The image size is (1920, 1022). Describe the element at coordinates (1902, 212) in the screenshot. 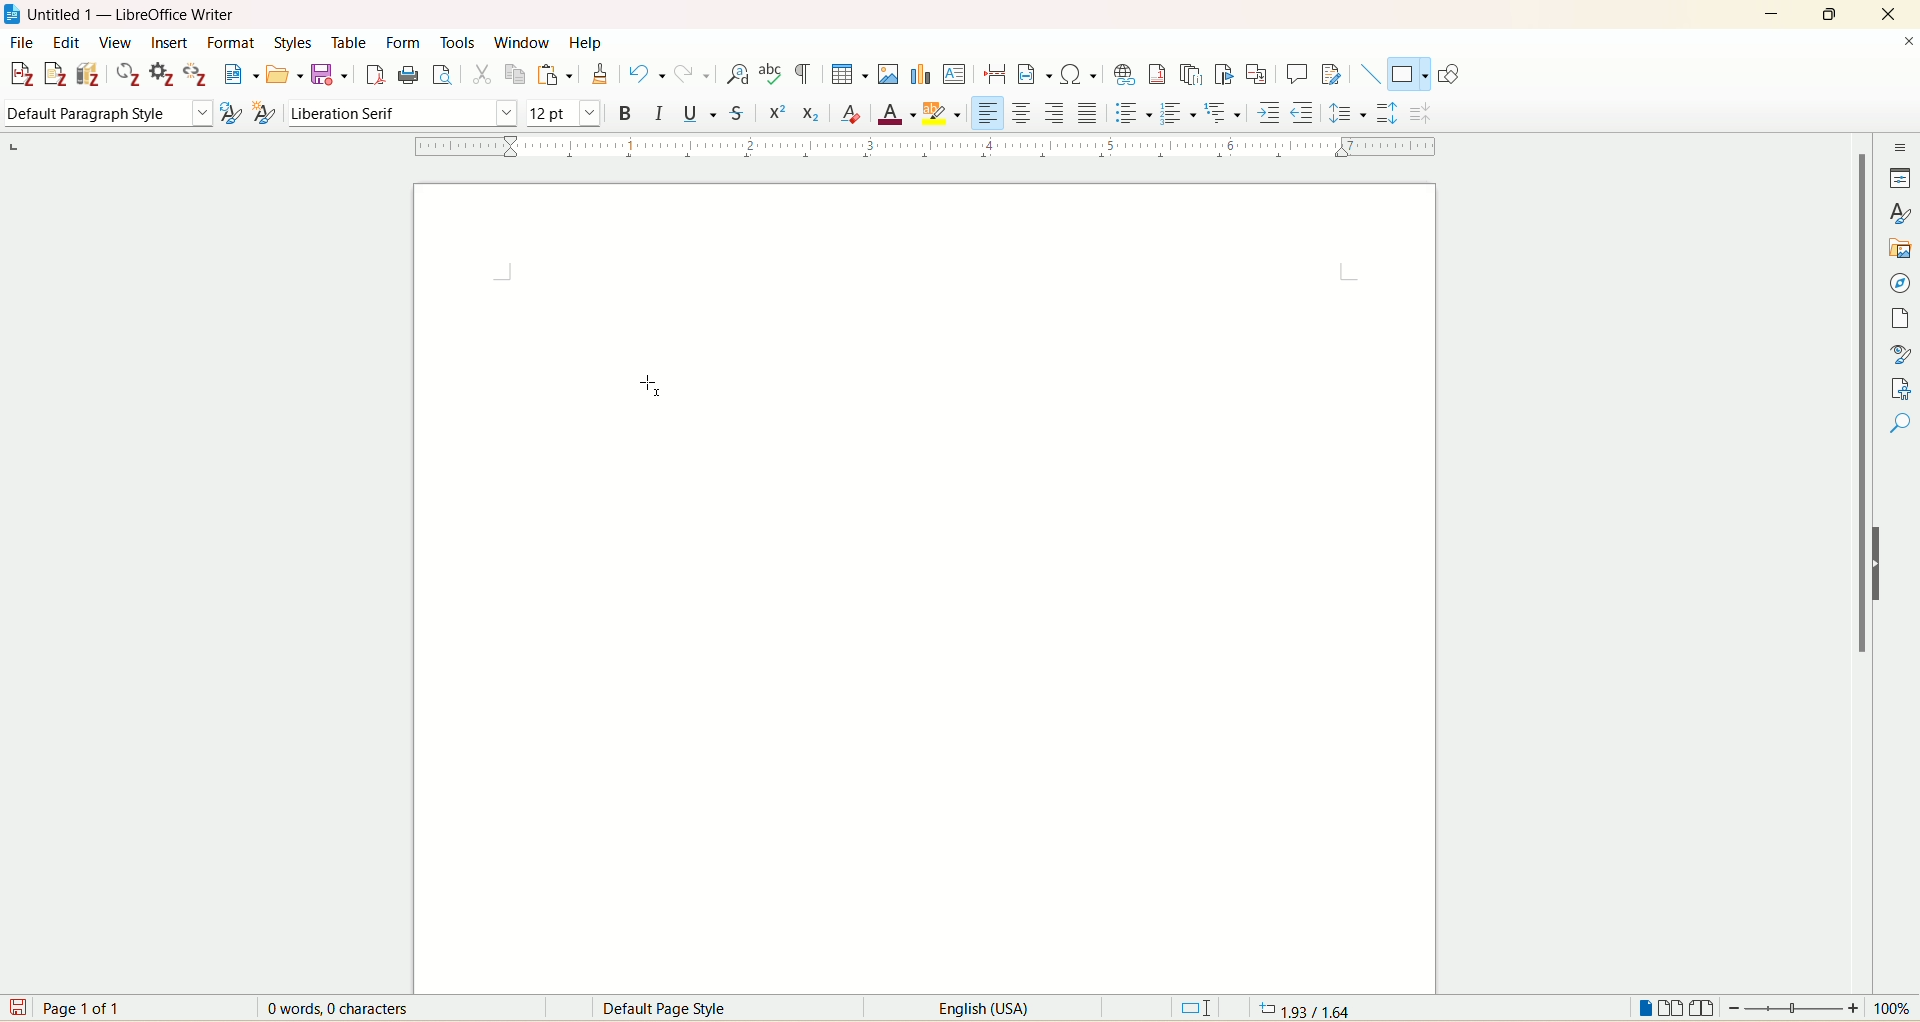

I see `styles` at that location.